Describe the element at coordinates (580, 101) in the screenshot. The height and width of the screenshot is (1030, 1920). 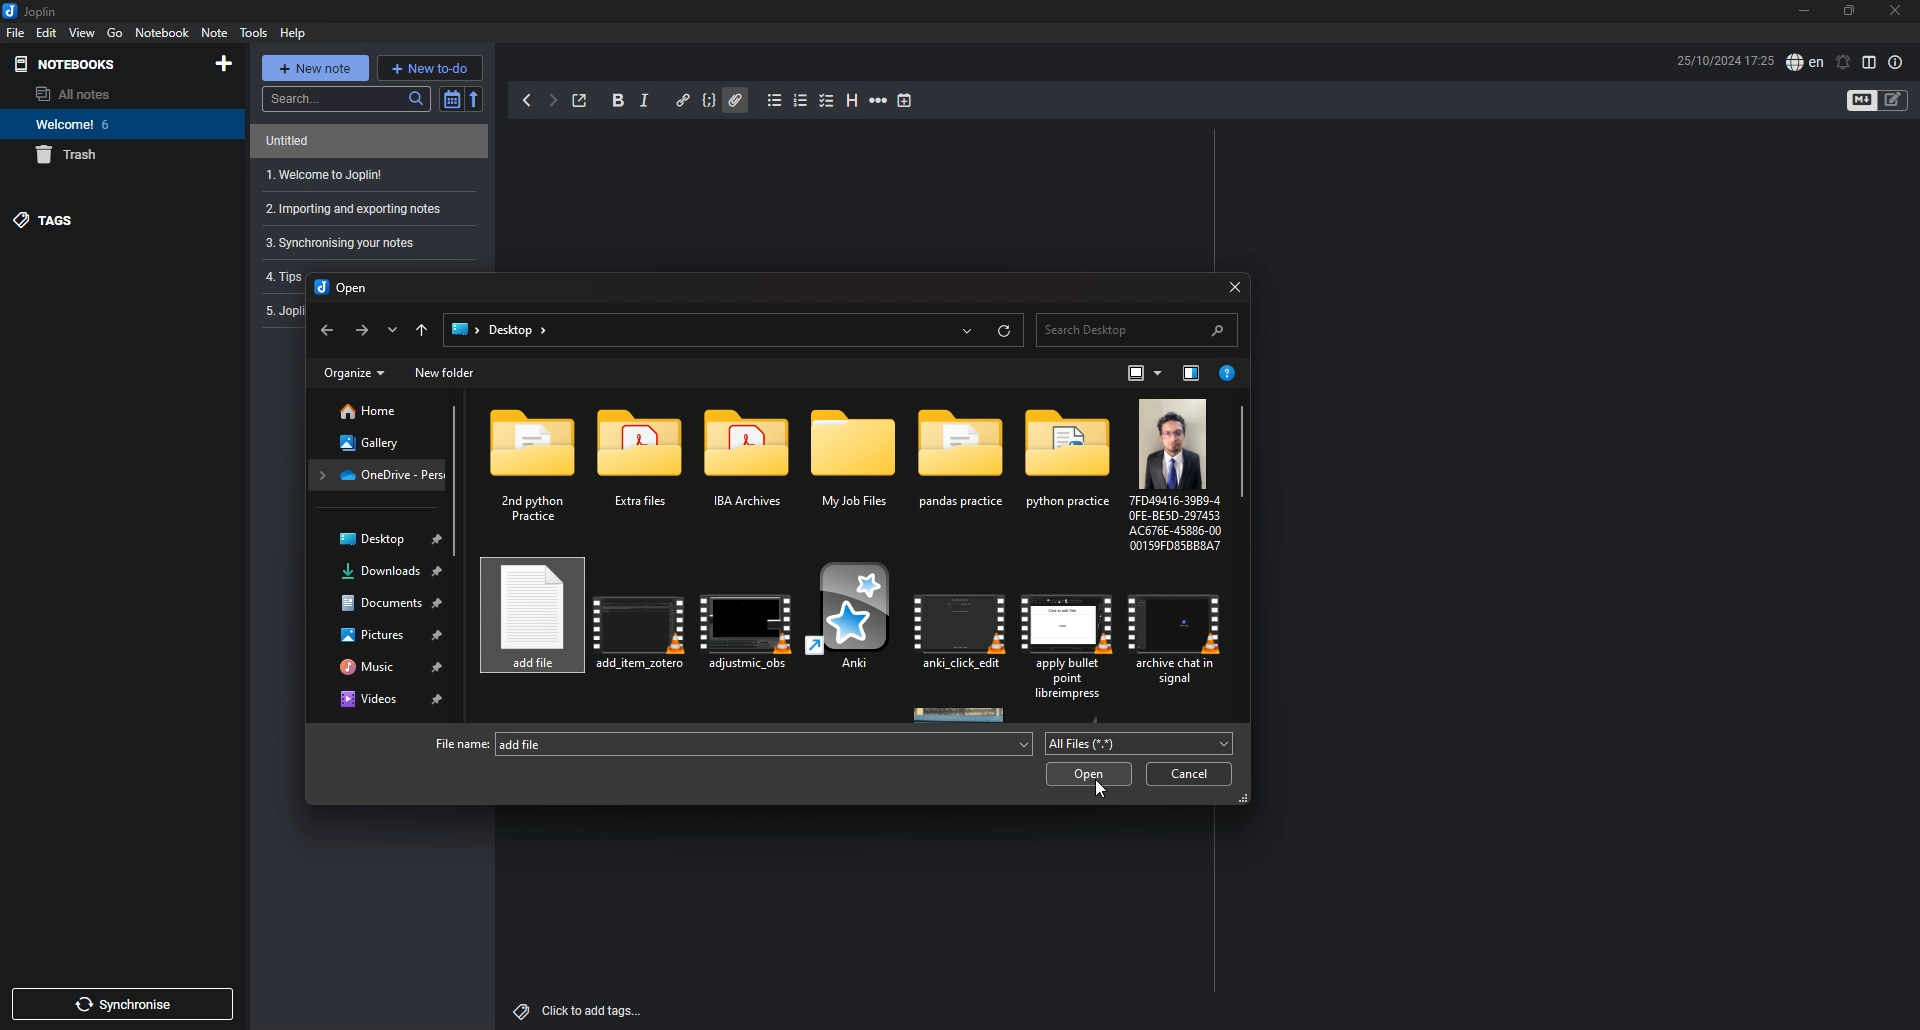
I see `toggle external editing` at that location.